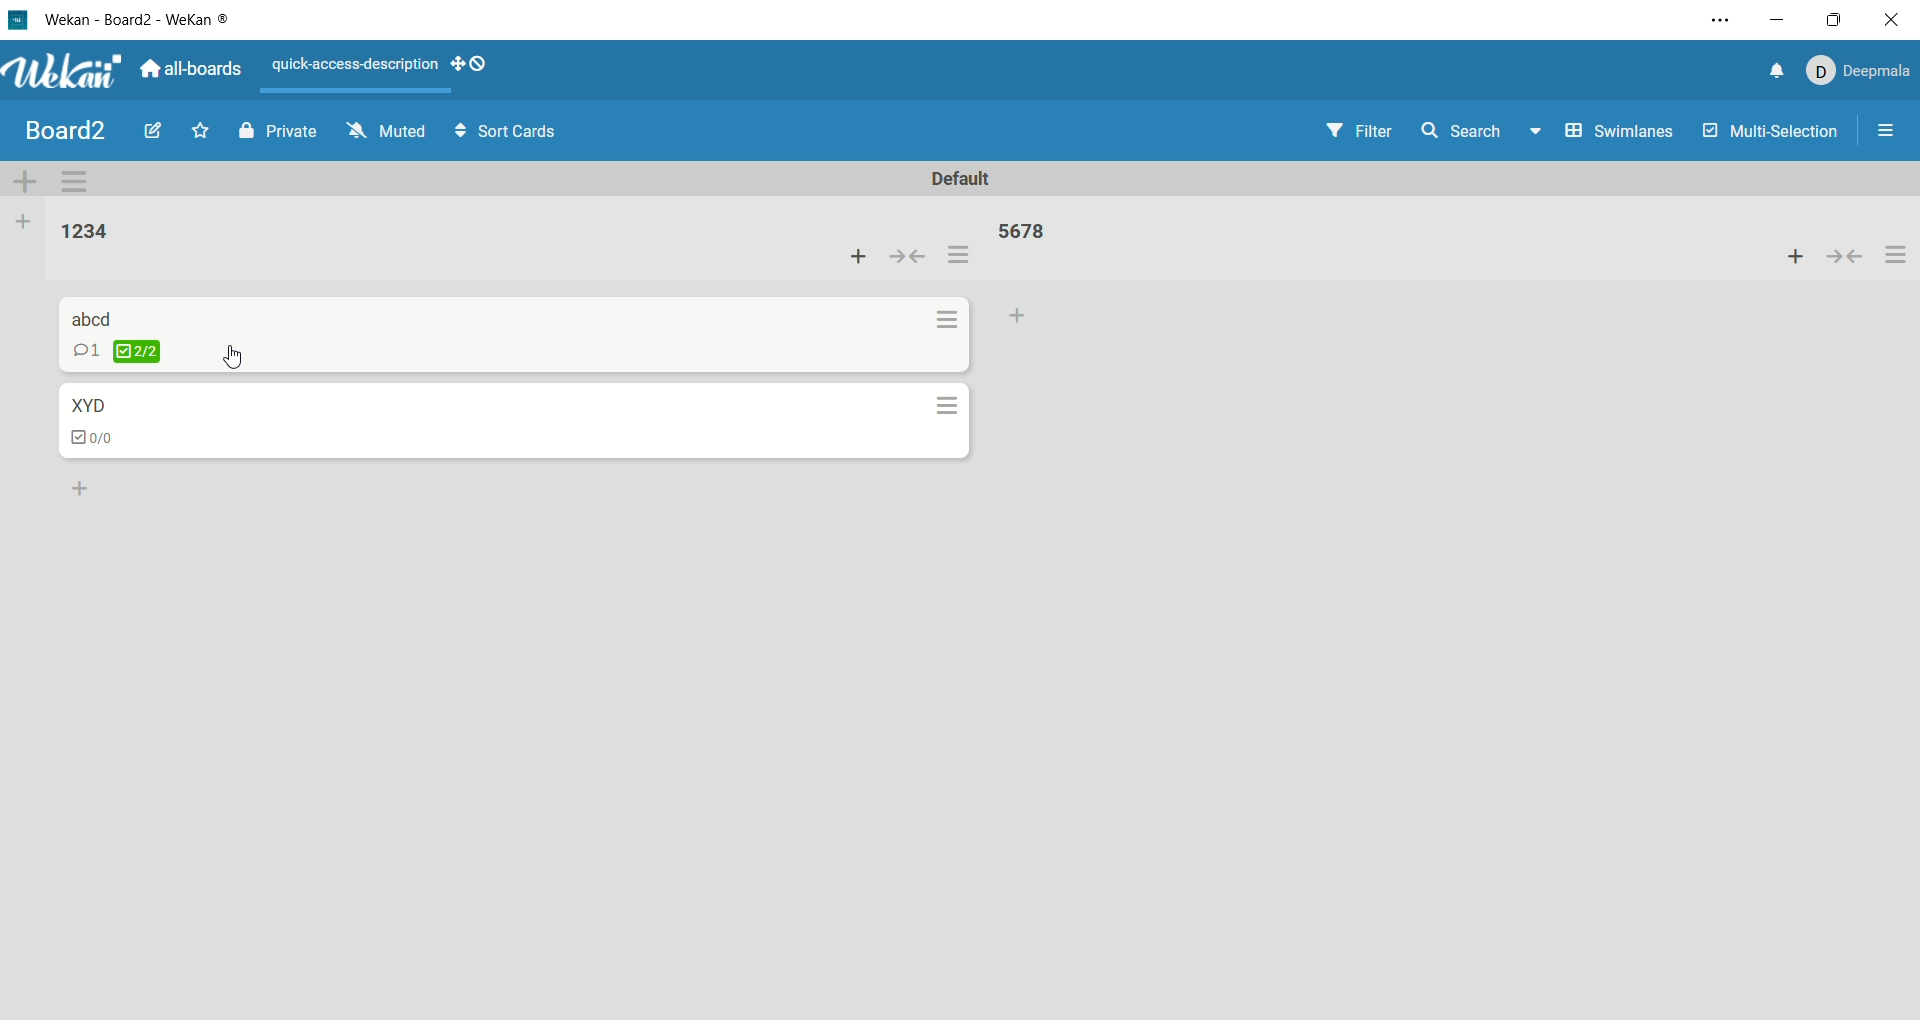  I want to click on options, so click(1888, 133).